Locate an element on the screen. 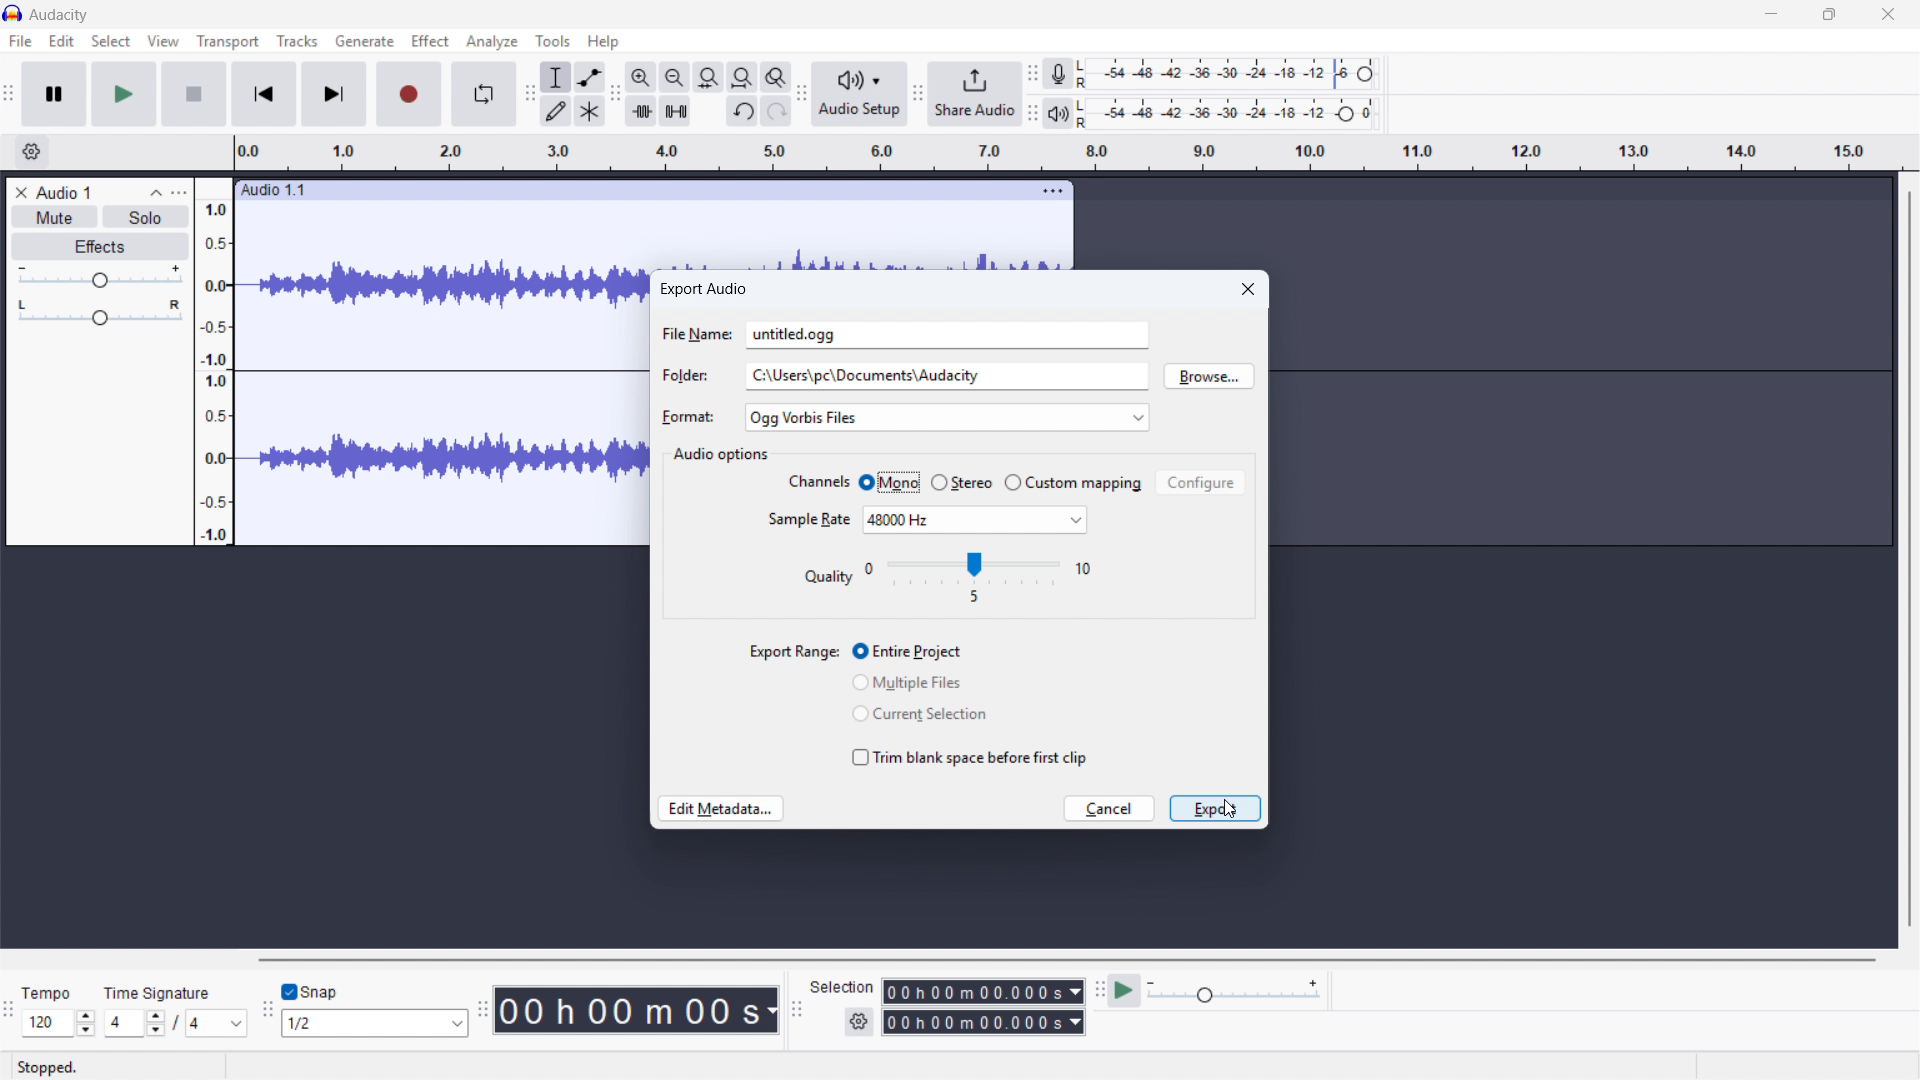 This screenshot has height=1080, width=1920. Timeline  is located at coordinates (1069, 153).